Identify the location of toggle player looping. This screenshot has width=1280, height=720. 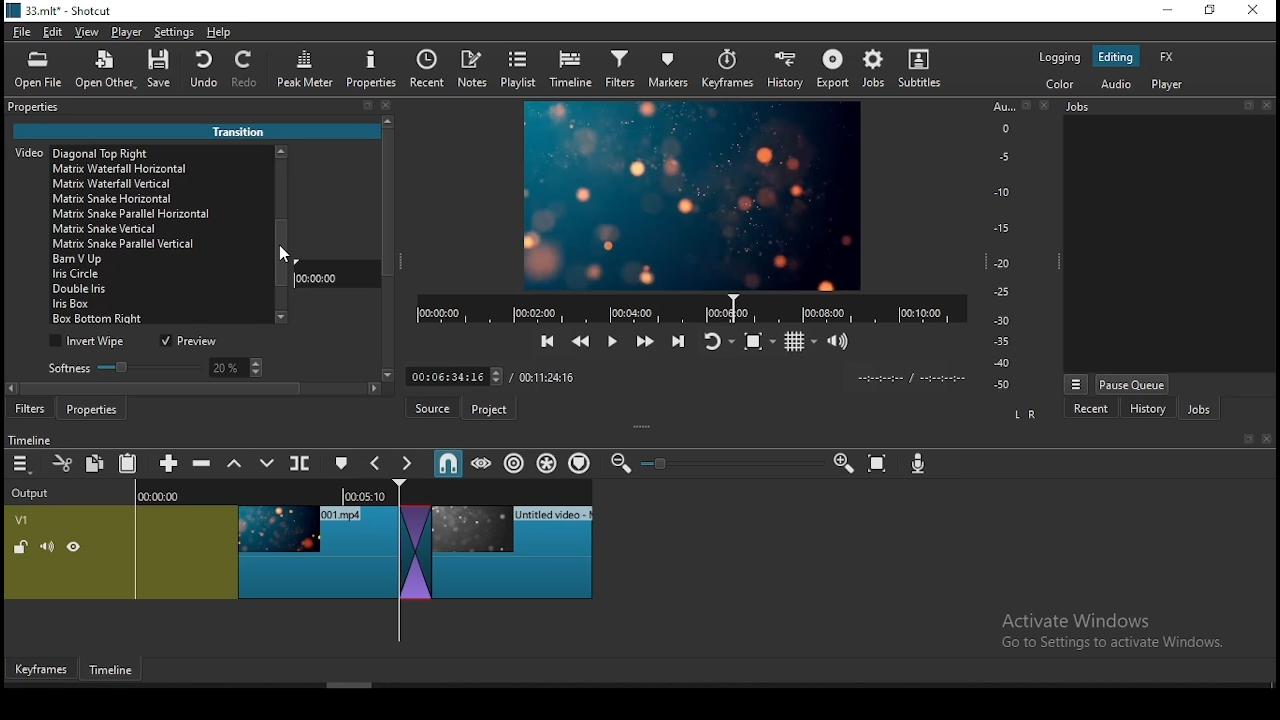
(716, 343).